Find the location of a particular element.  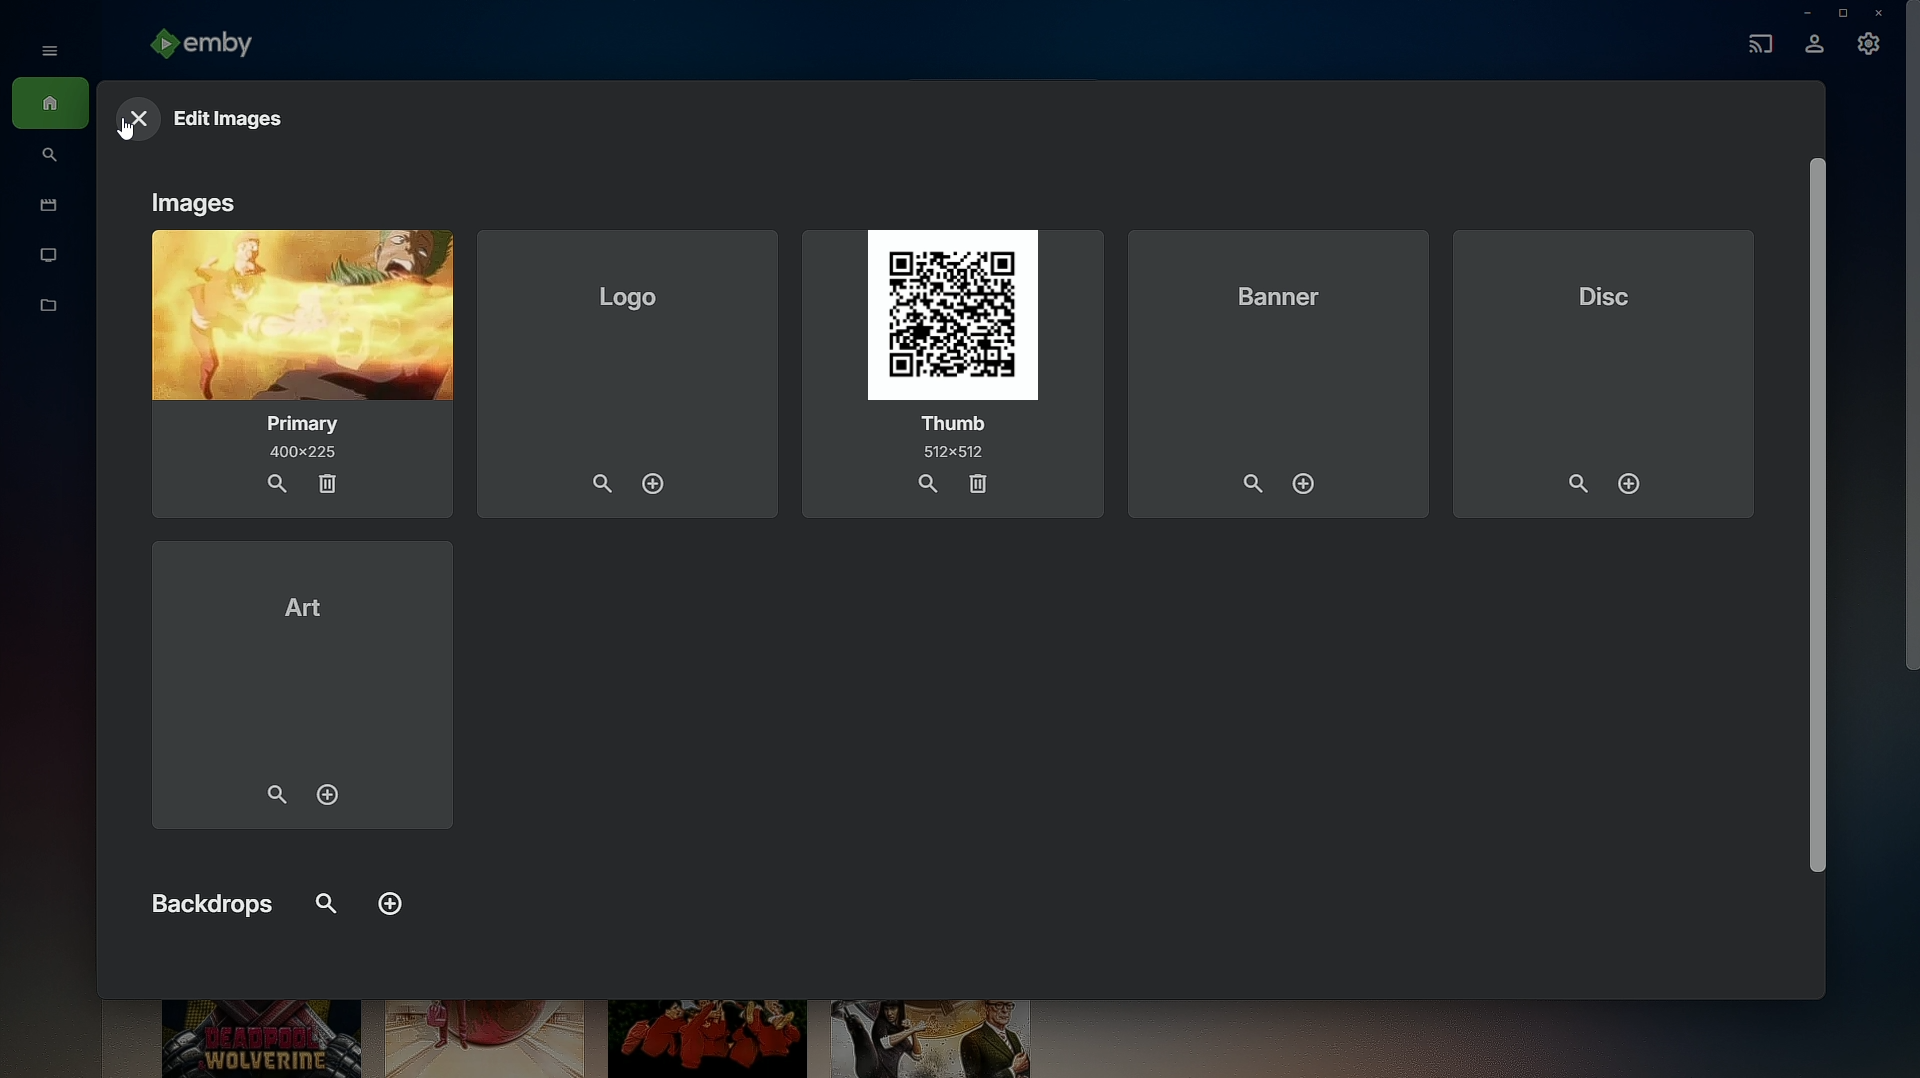

Add is located at coordinates (390, 906).